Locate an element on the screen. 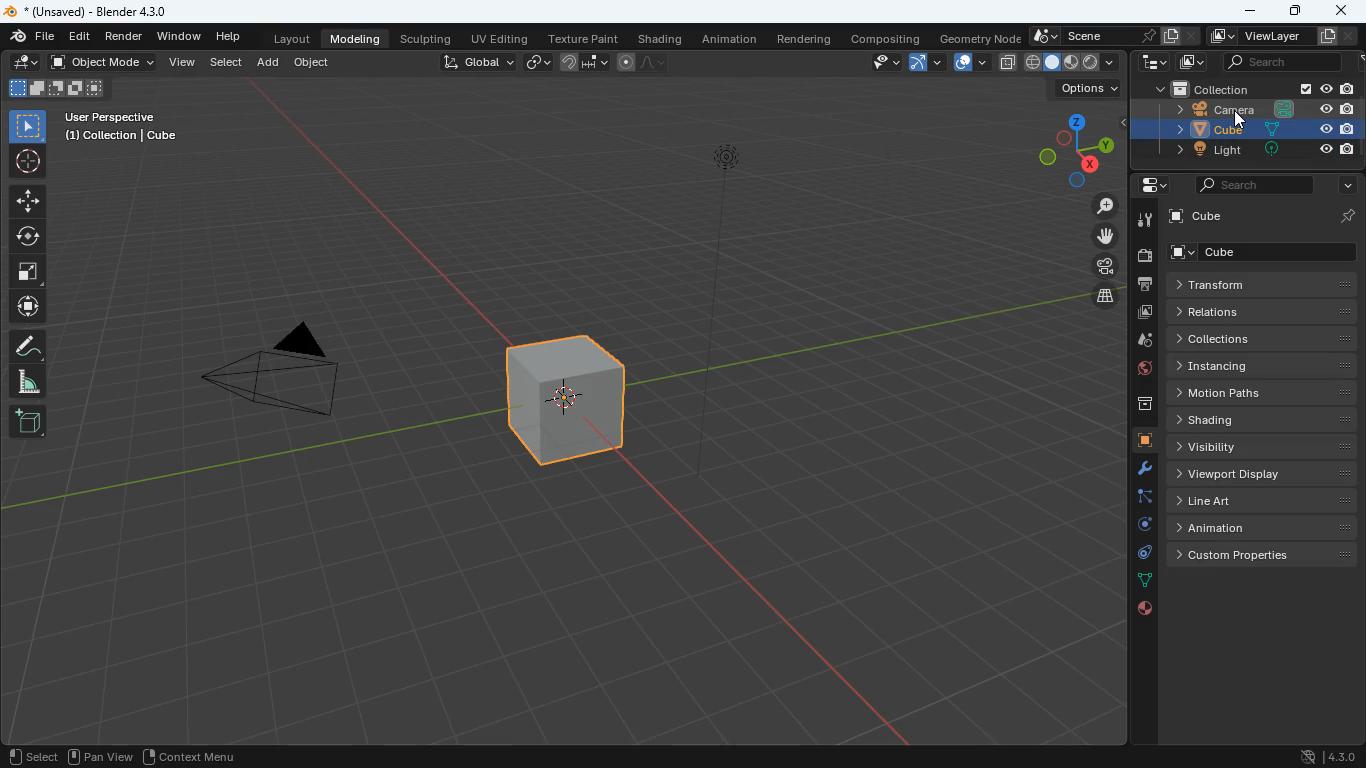 This screenshot has height=768, width=1366. image is located at coordinates (1188, 63).